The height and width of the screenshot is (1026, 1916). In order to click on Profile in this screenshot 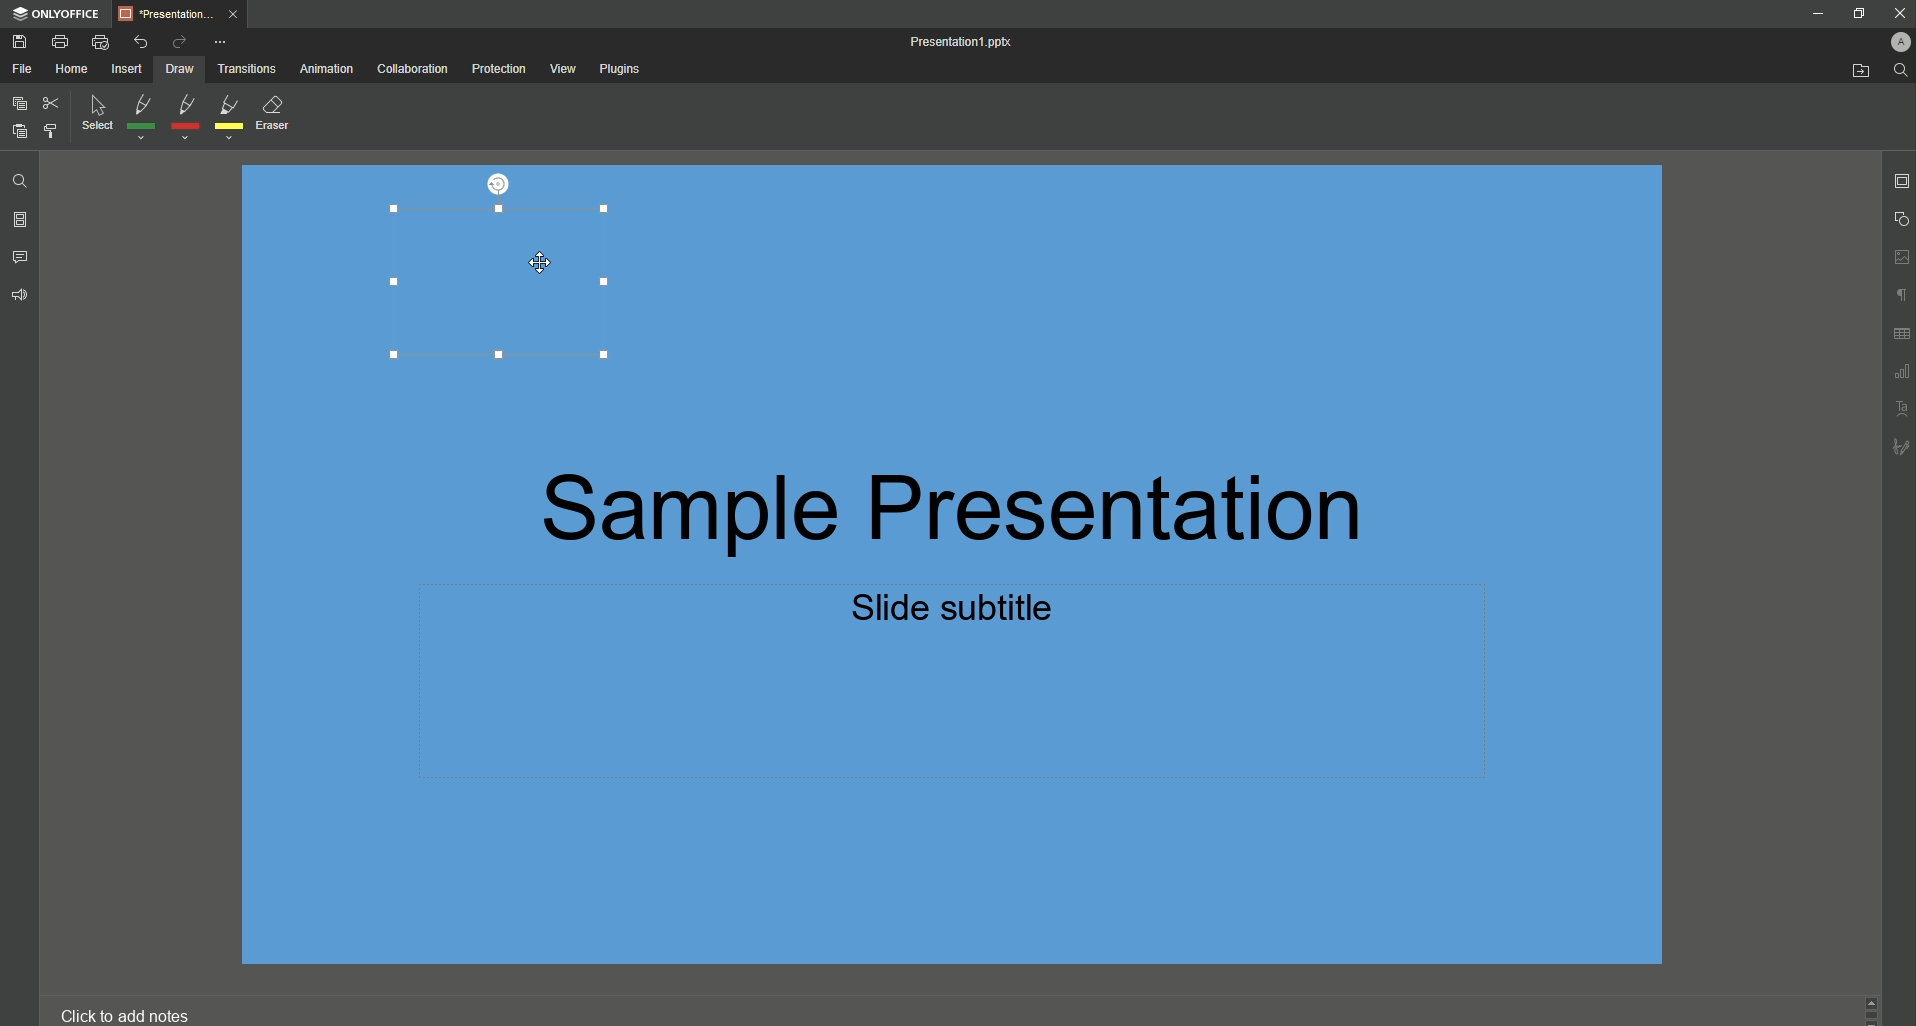, I will do `click(1899, 42)`.